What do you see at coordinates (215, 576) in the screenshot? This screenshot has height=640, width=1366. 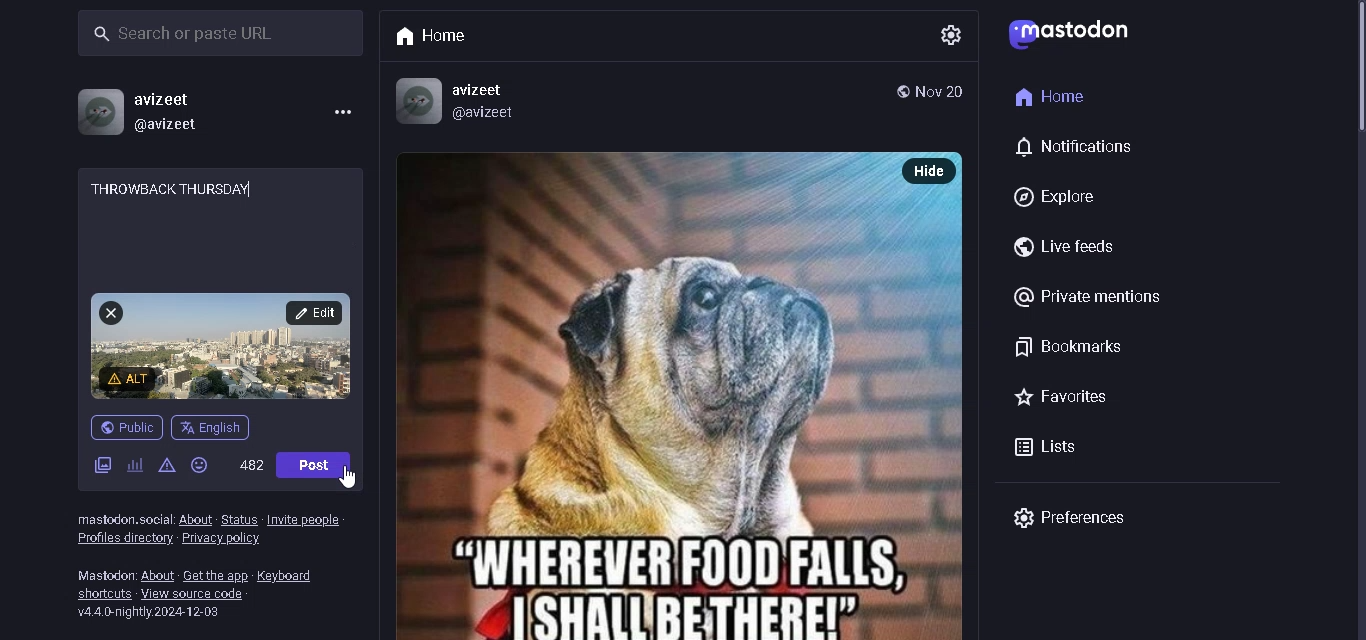 I see `get the app` at bounding box center [215, 576].